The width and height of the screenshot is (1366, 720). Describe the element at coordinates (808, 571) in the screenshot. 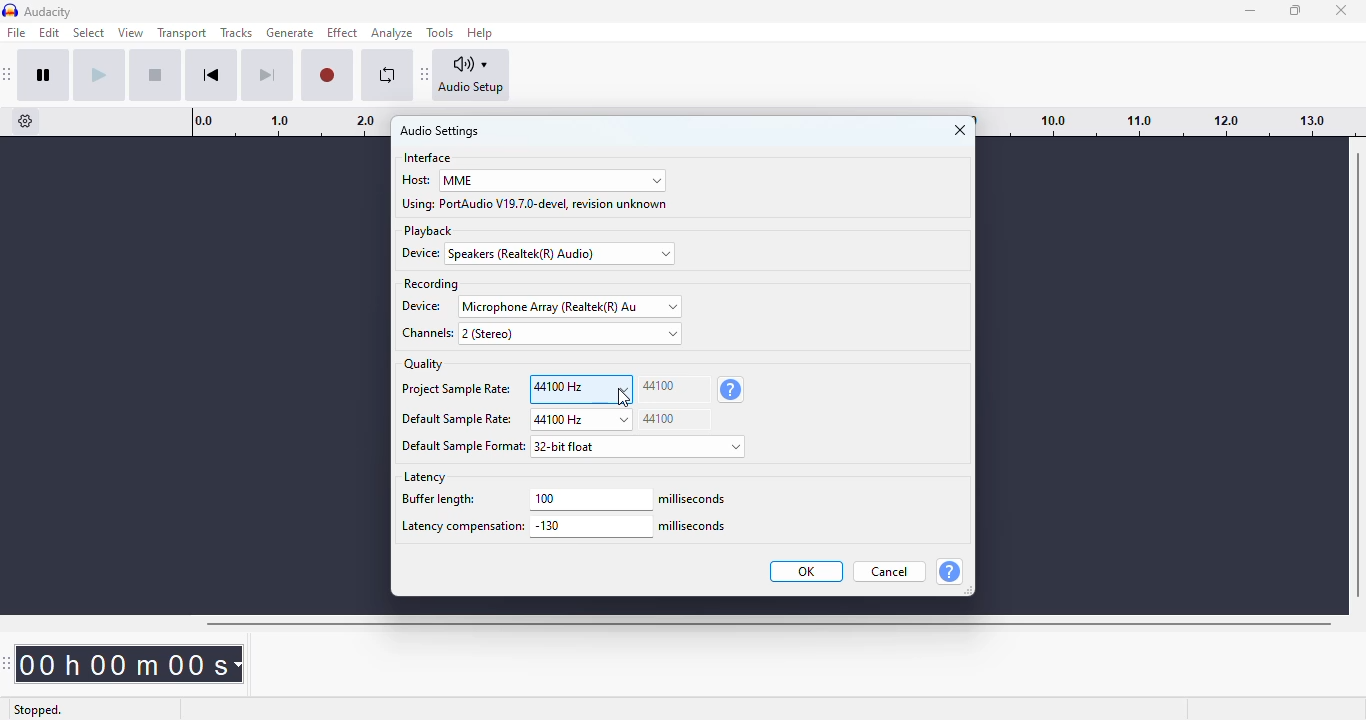

I see `OK` at that location.